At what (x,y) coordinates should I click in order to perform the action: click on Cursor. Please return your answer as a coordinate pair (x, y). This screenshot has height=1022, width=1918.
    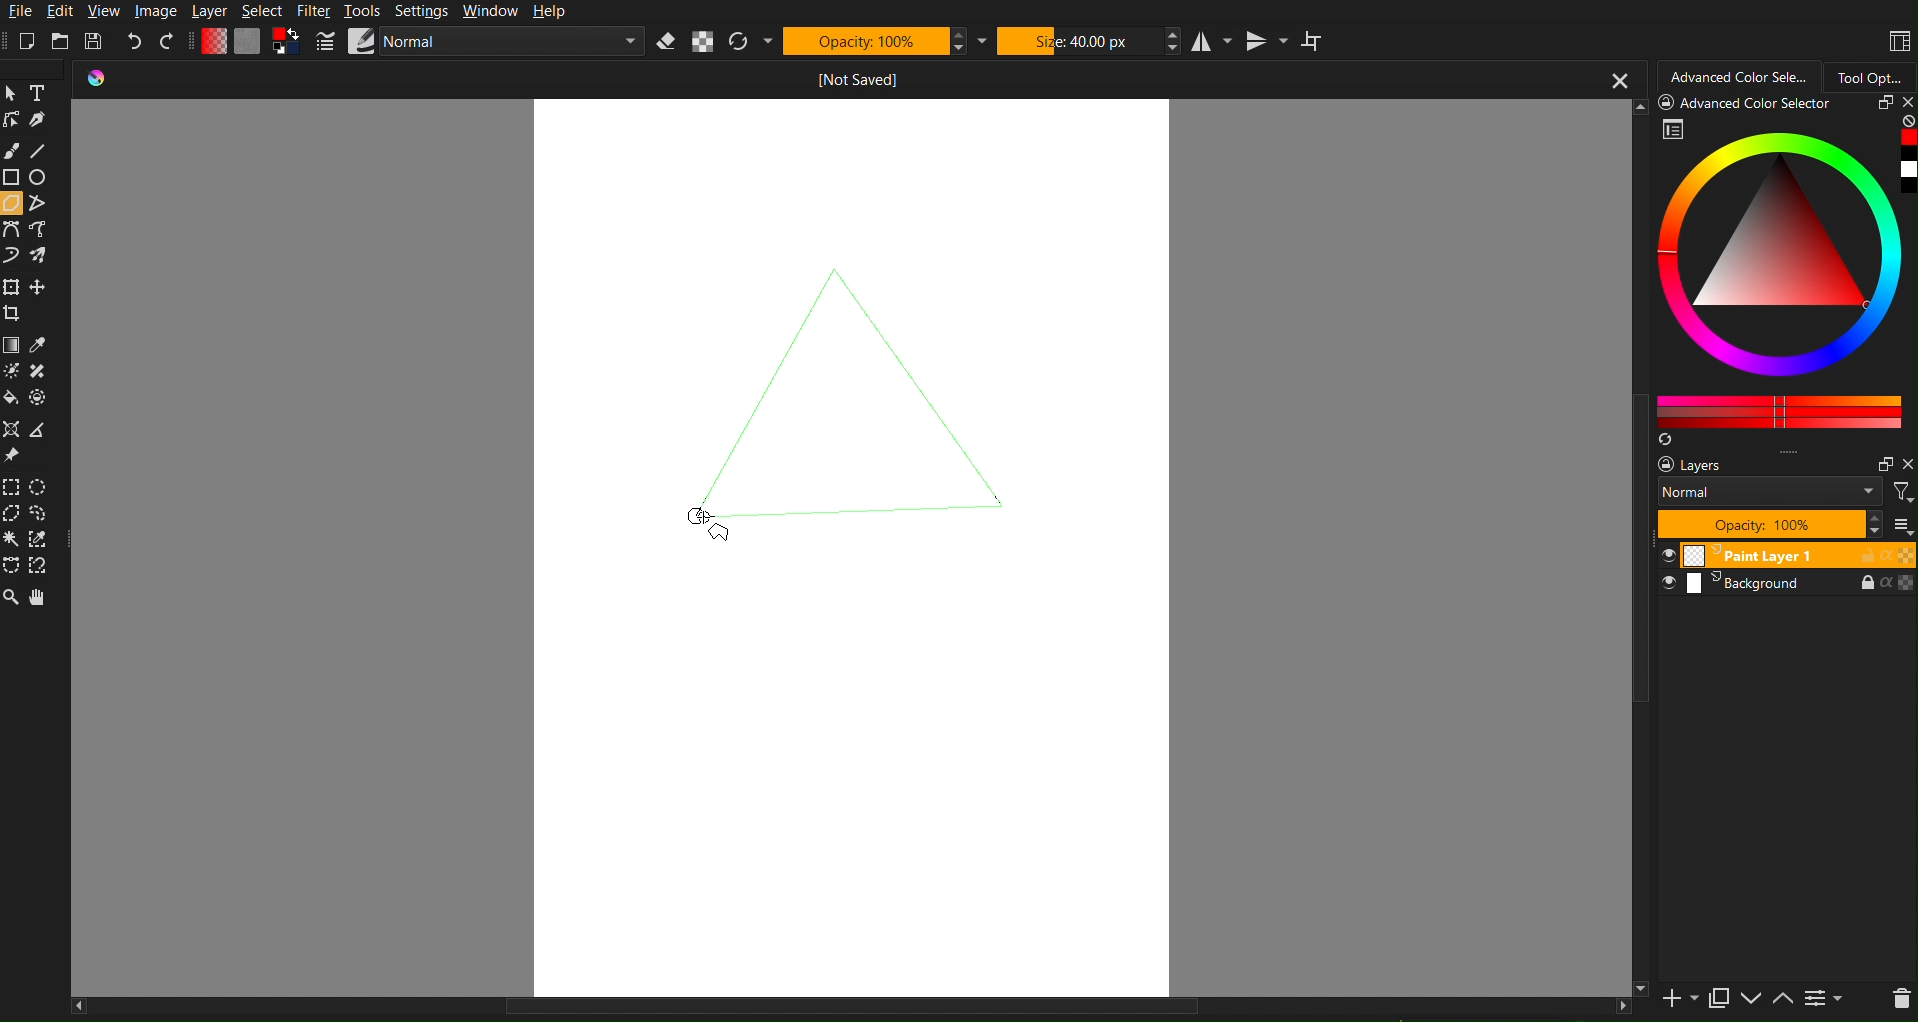
    Looking at the image, I should click on (702, 515).